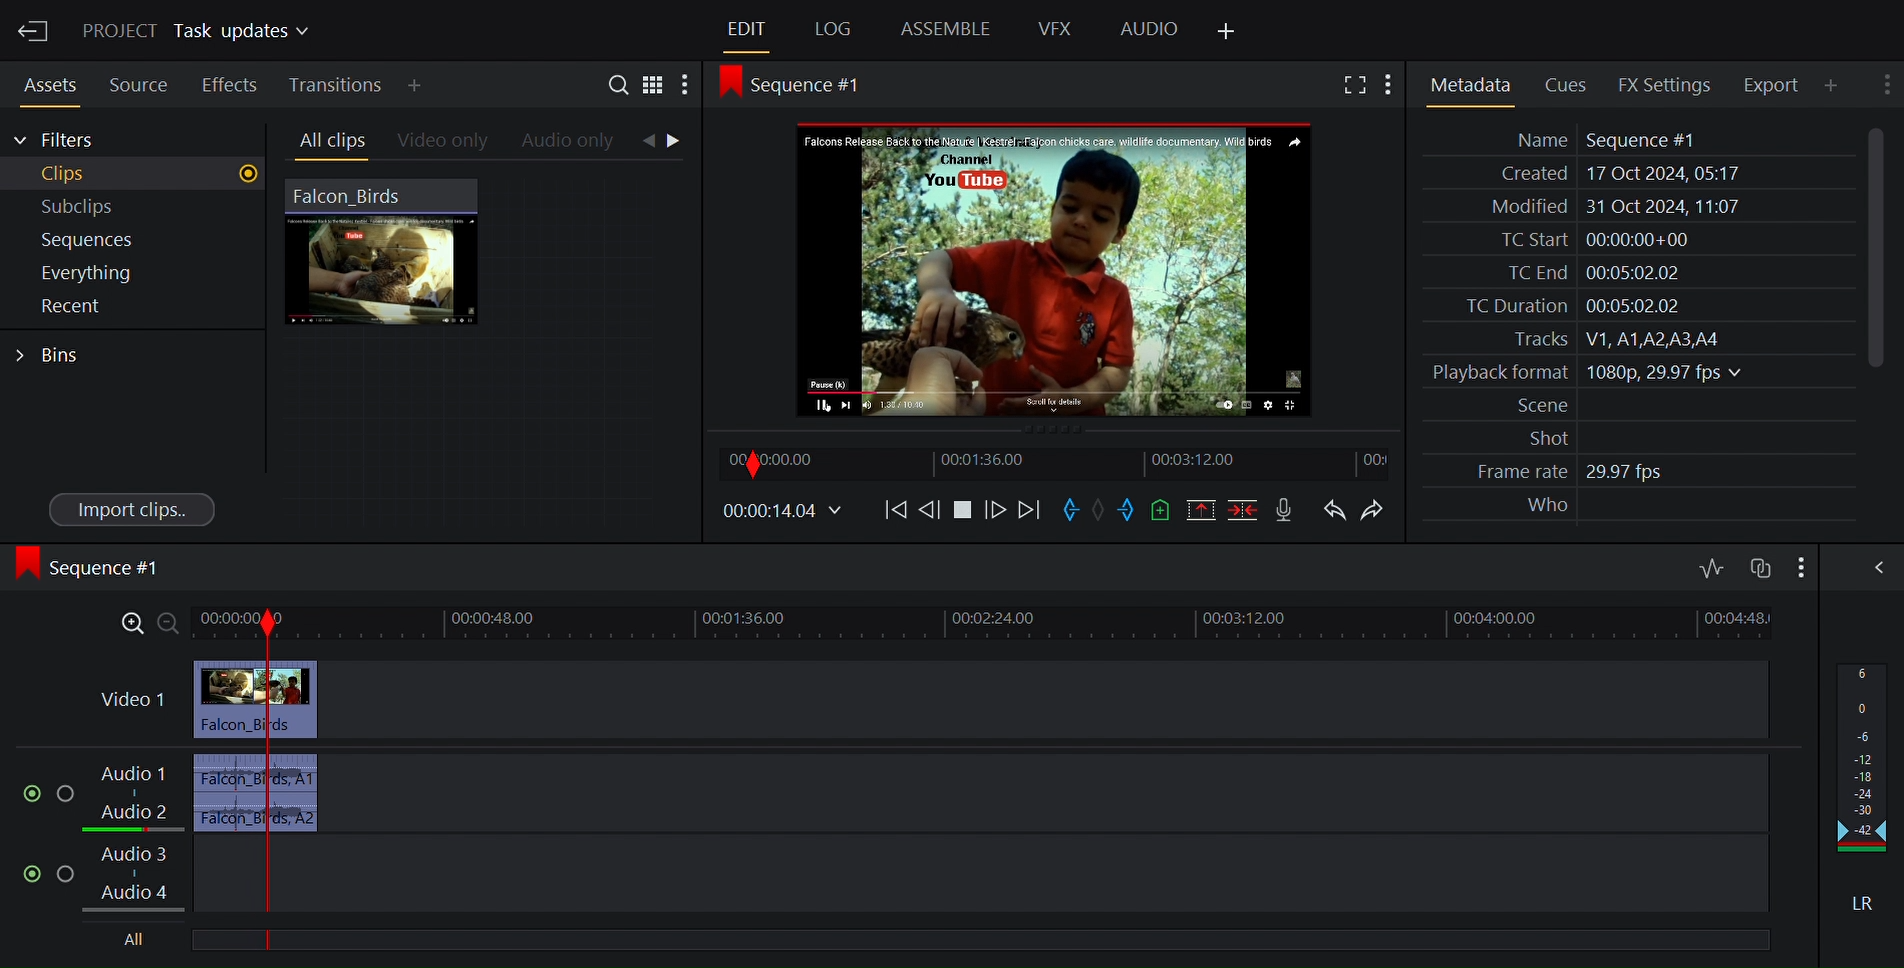  Describe the element at coordinates (617, 82) in the screenshot. I see `Search in assets and bins` at that location.